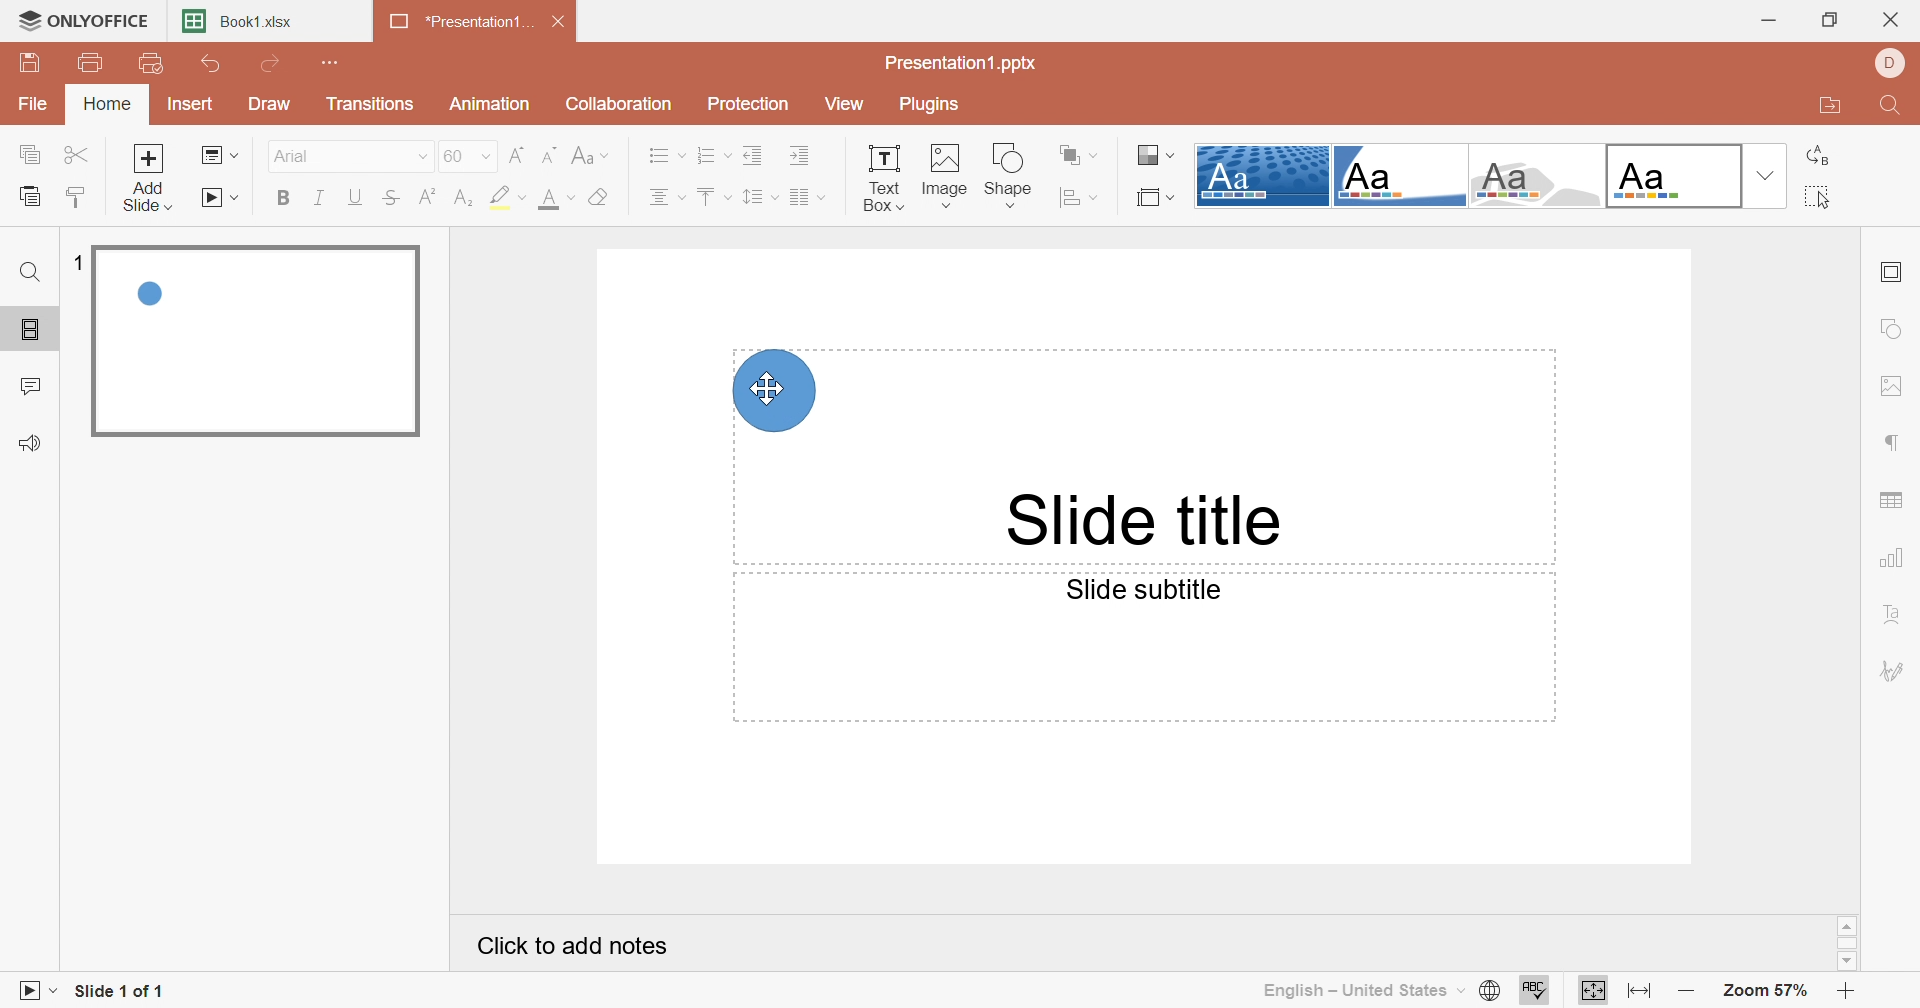  What do you see at coordinates (713, 154) in the screenshot?
I see `Numbering` at bounding box center [713, 154].